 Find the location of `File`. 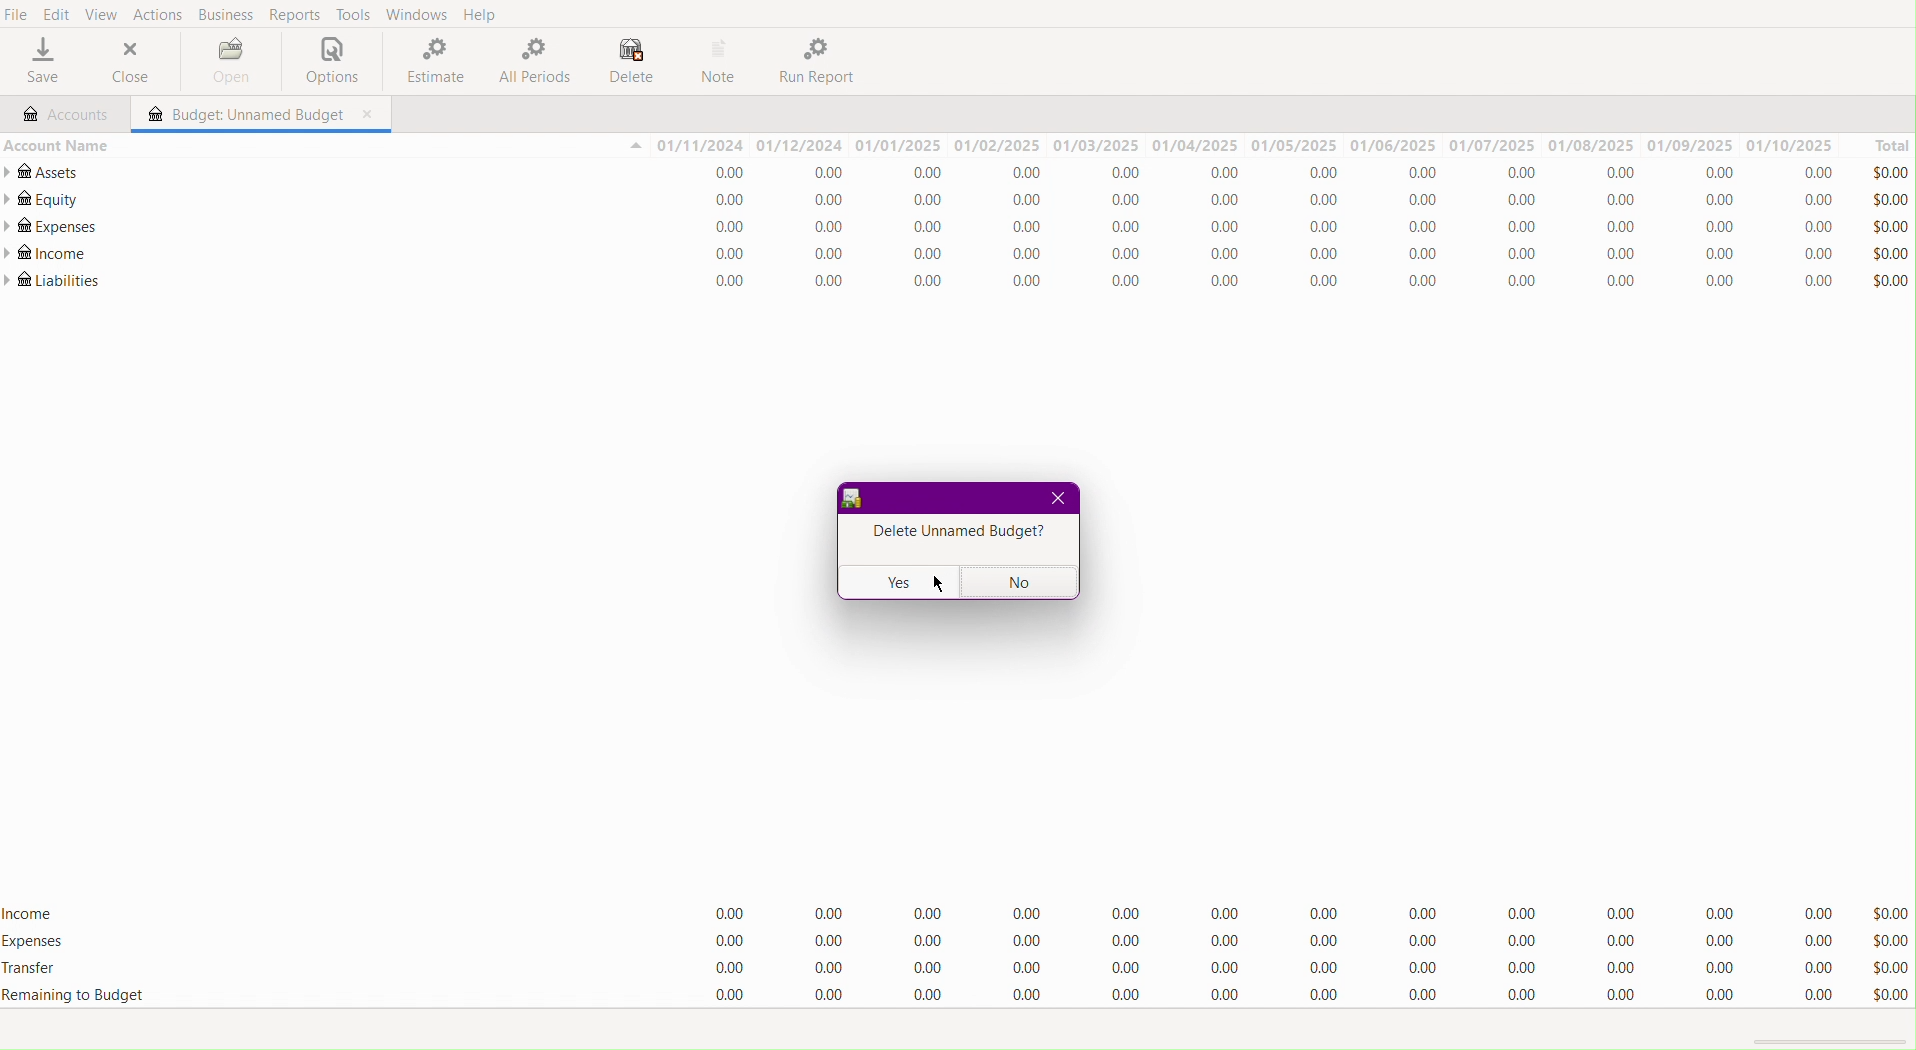

File is located at coordinates (17, 14).